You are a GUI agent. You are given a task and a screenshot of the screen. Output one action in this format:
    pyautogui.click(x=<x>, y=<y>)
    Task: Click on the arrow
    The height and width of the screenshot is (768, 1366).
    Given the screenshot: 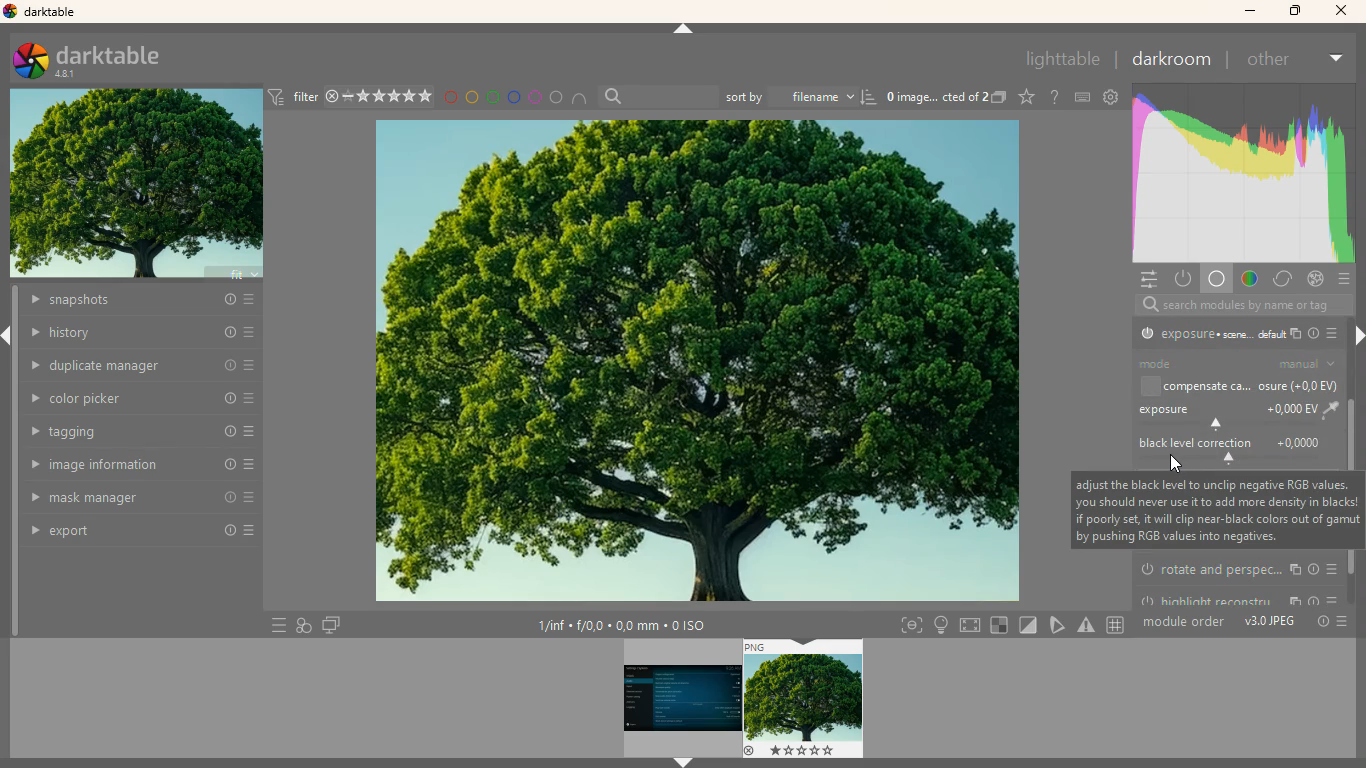 What is the action you would take?
    pyautogui.click(x=684, y=762)
    